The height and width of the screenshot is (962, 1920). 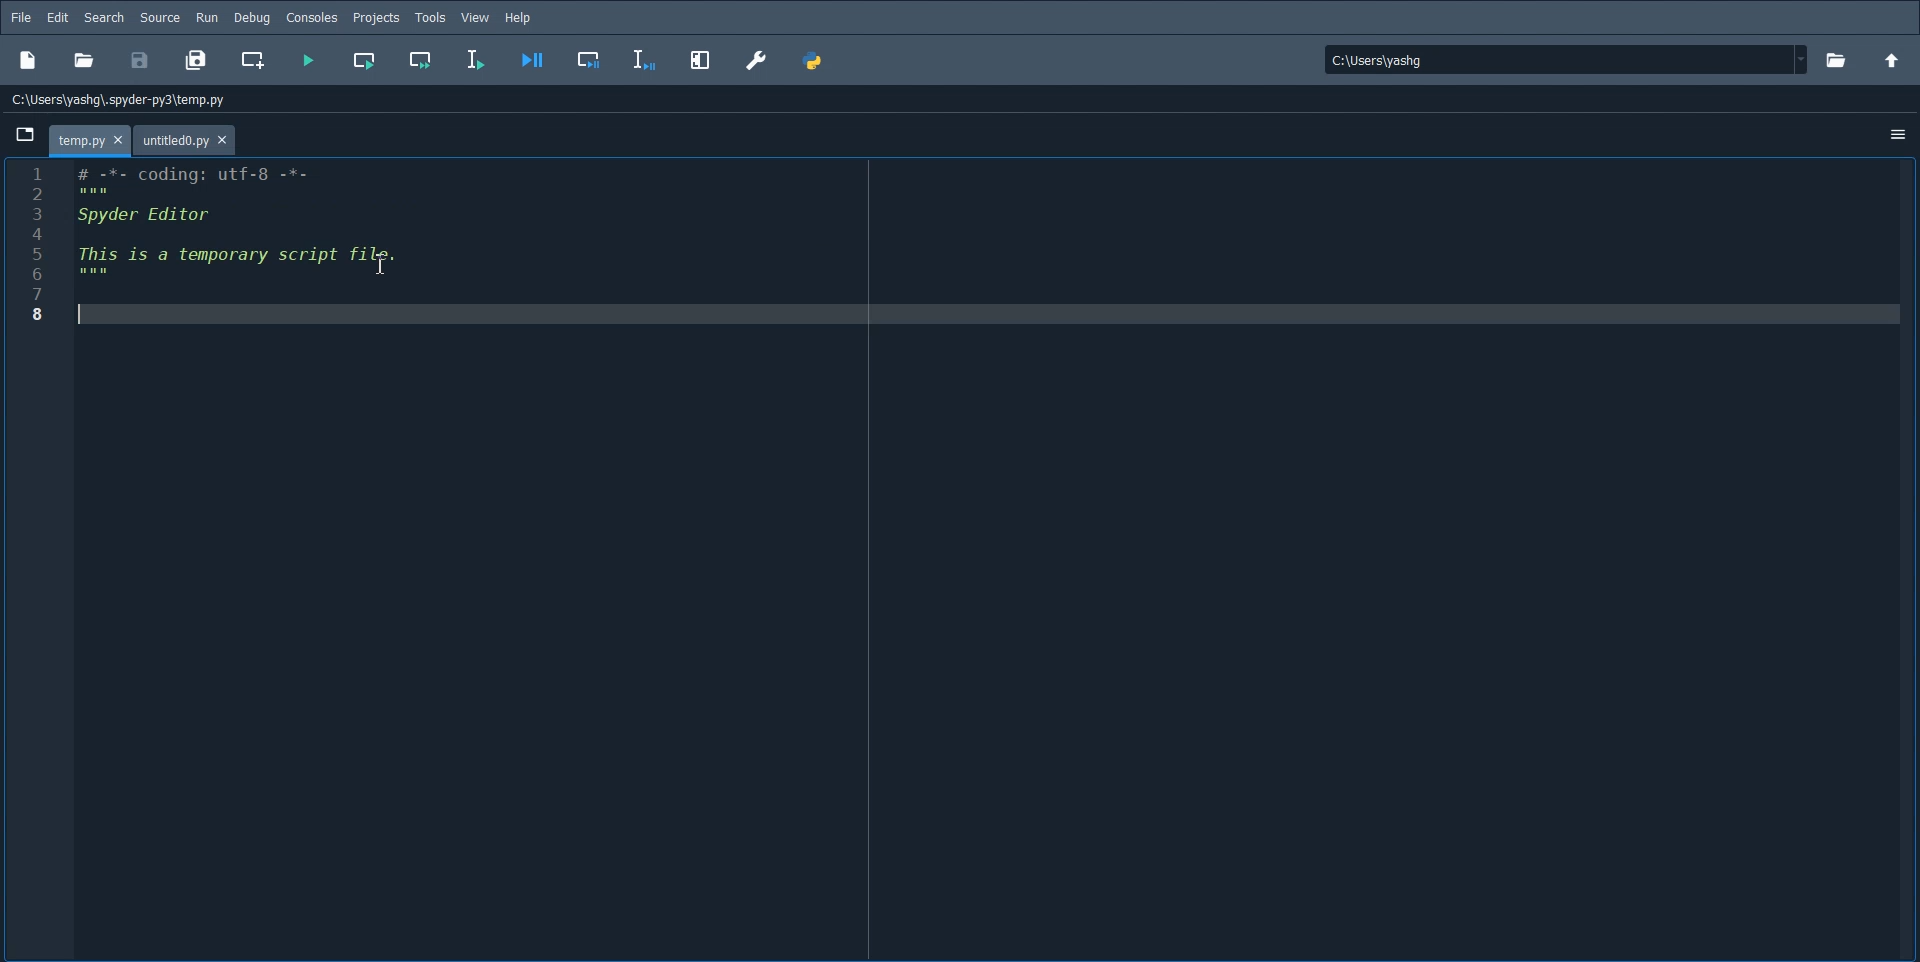 What do you see at coordinates (817, 62) in the screenshot?
I see `PYTHONPATH Manager` at bounding box center [817, 62].